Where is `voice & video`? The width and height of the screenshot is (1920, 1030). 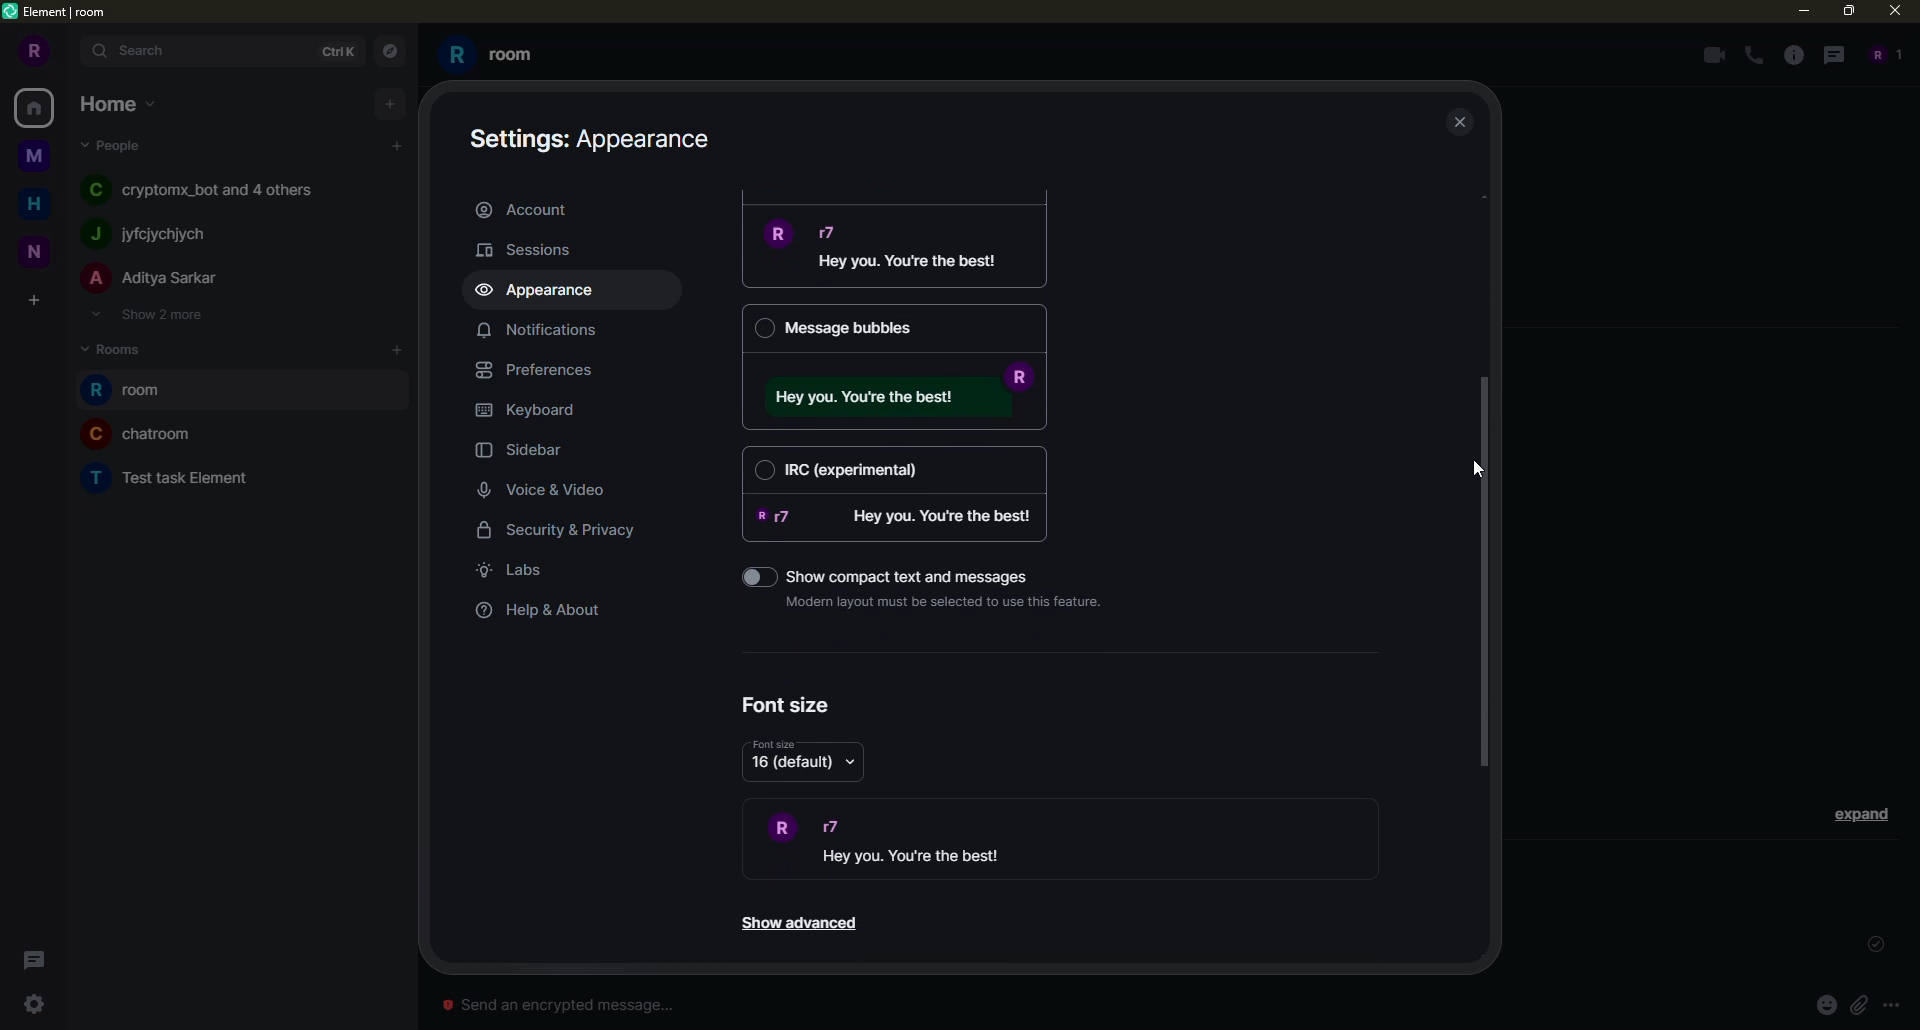 voice & video is located at coordinates (549, 491).